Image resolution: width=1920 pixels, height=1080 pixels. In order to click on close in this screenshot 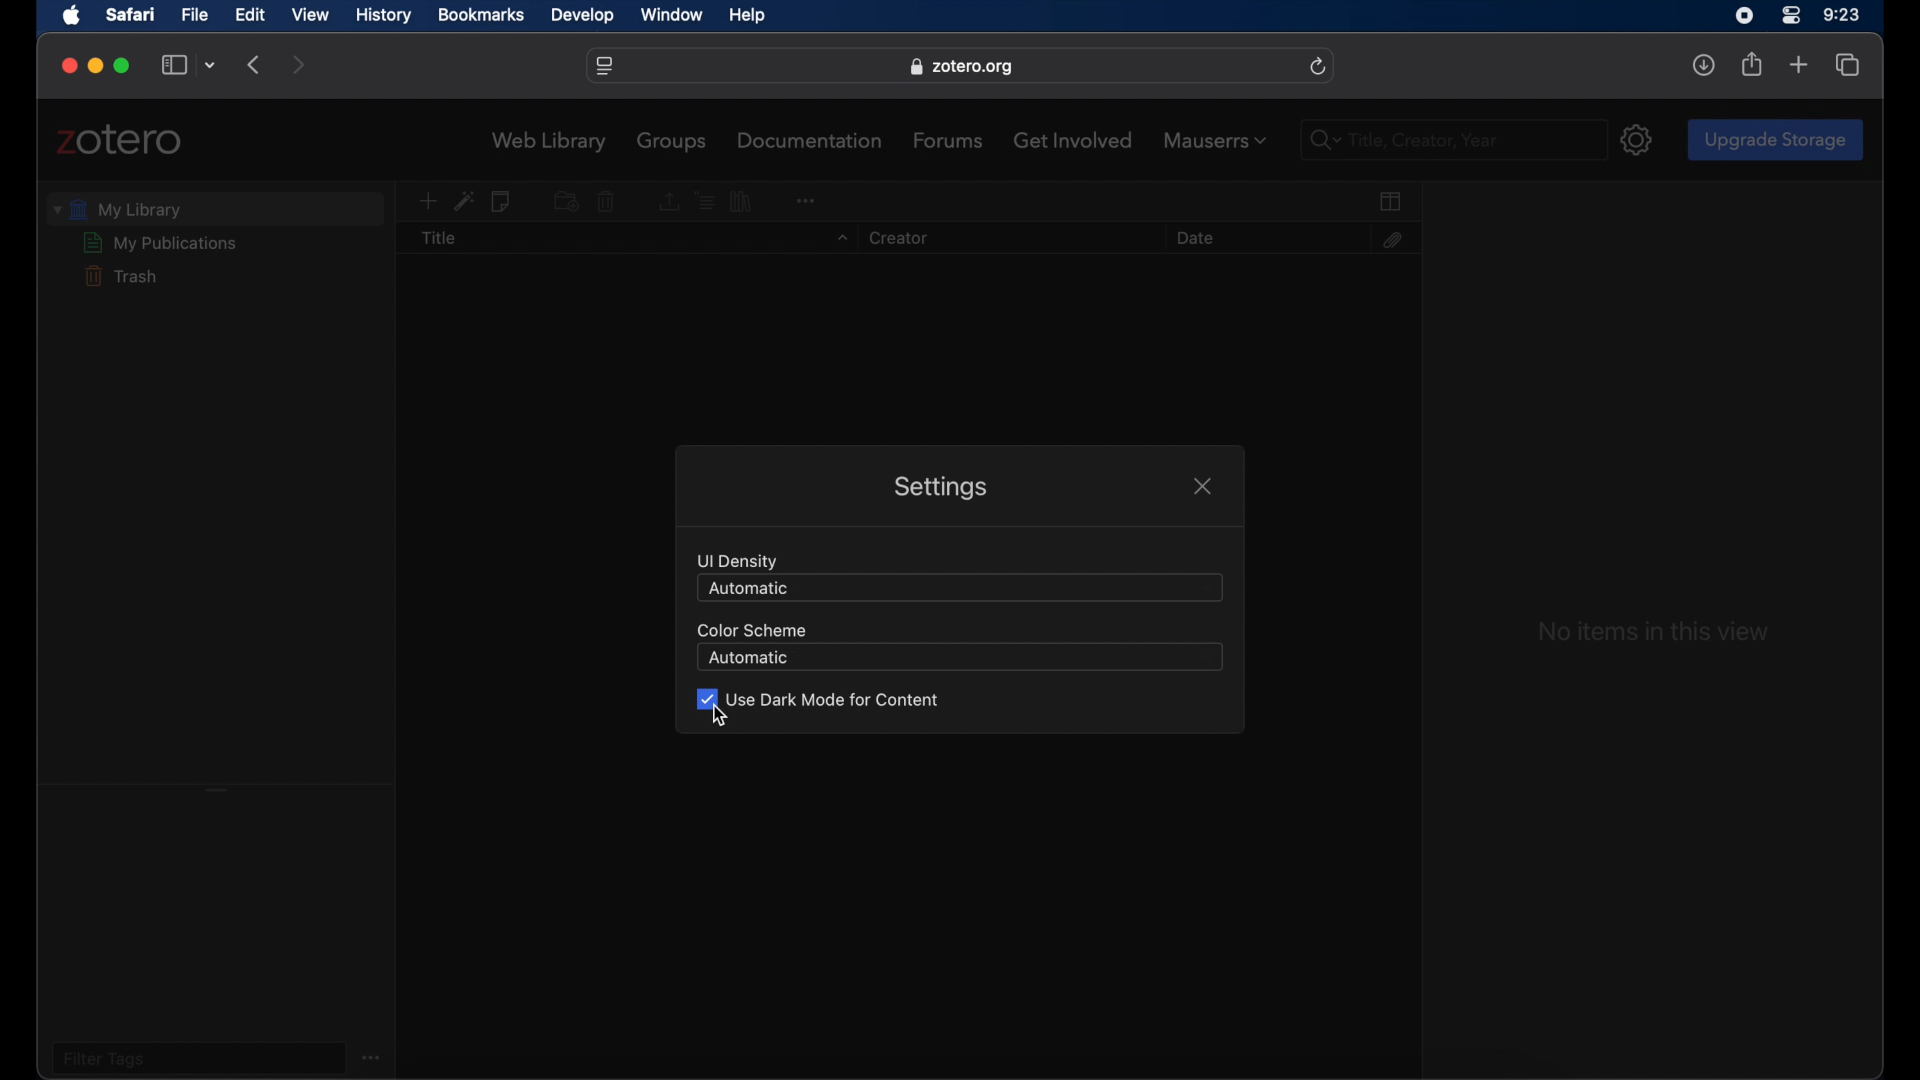, I will do `click(70, 66)`.